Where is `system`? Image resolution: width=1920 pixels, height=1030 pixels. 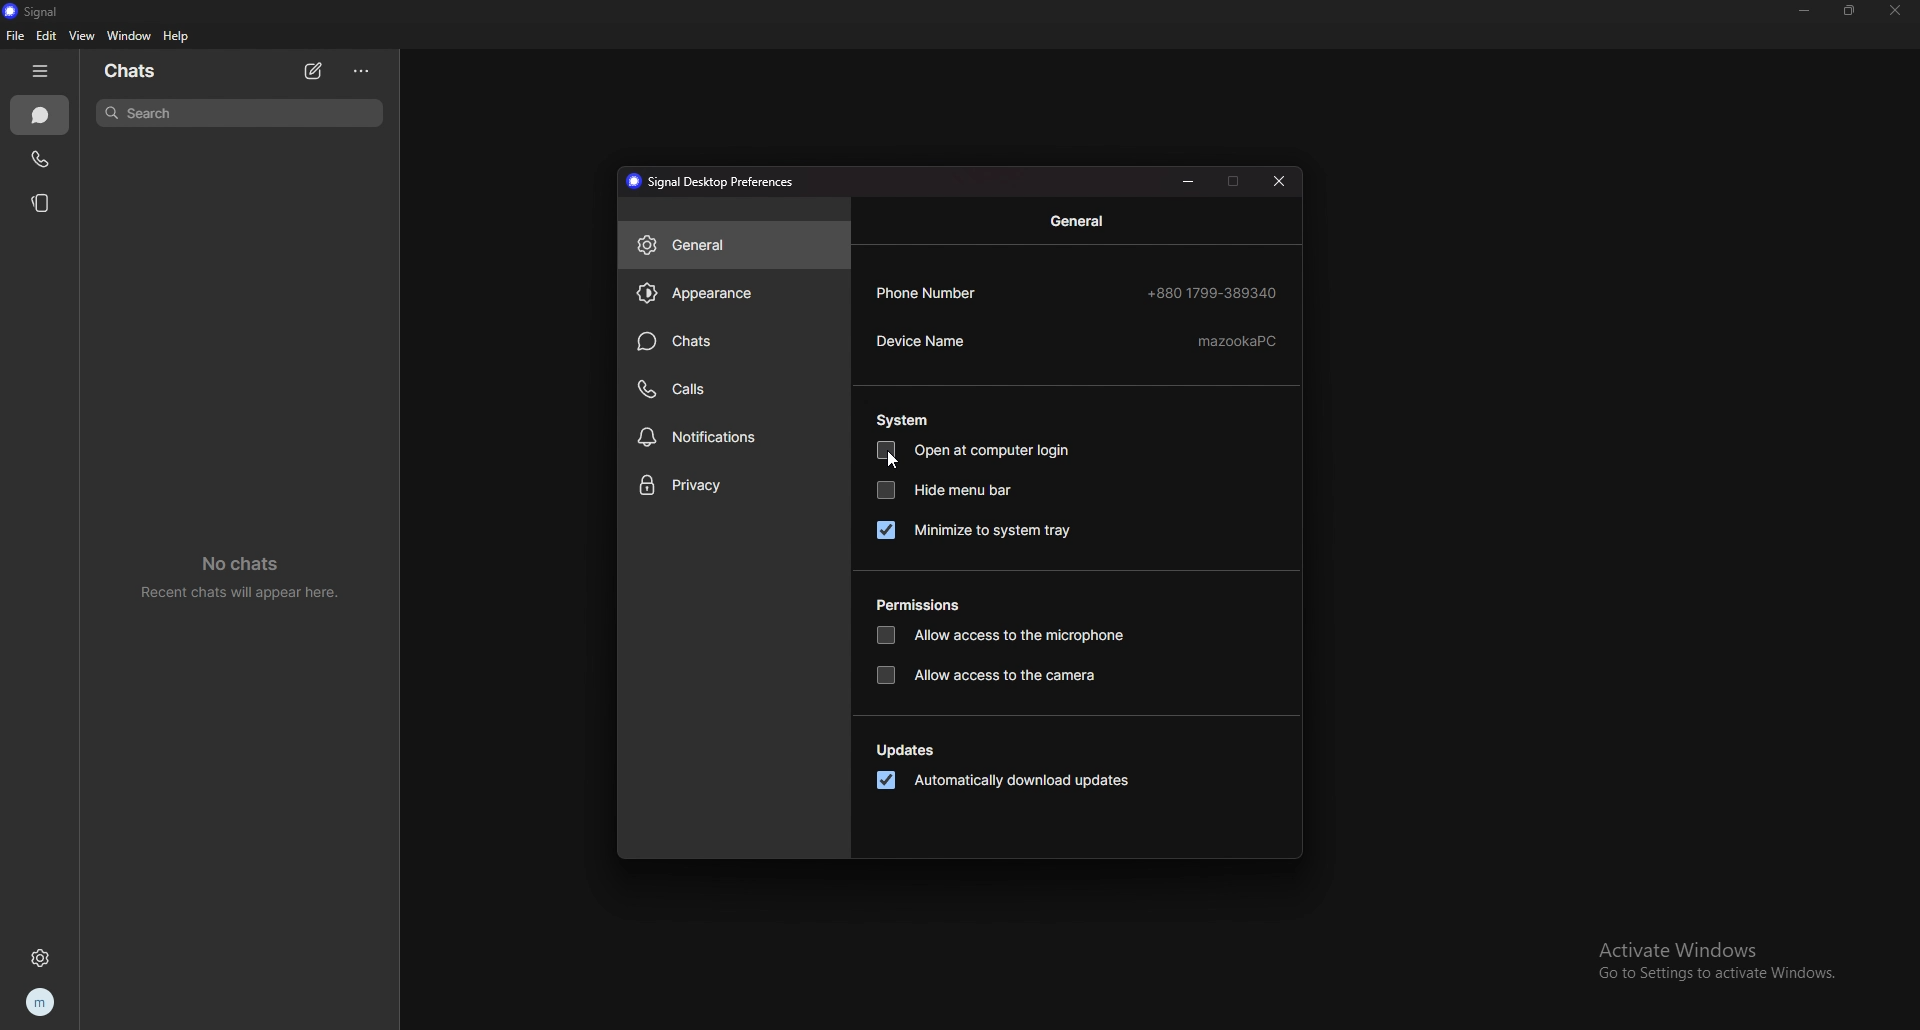 system is located at coordinates (905, 420).